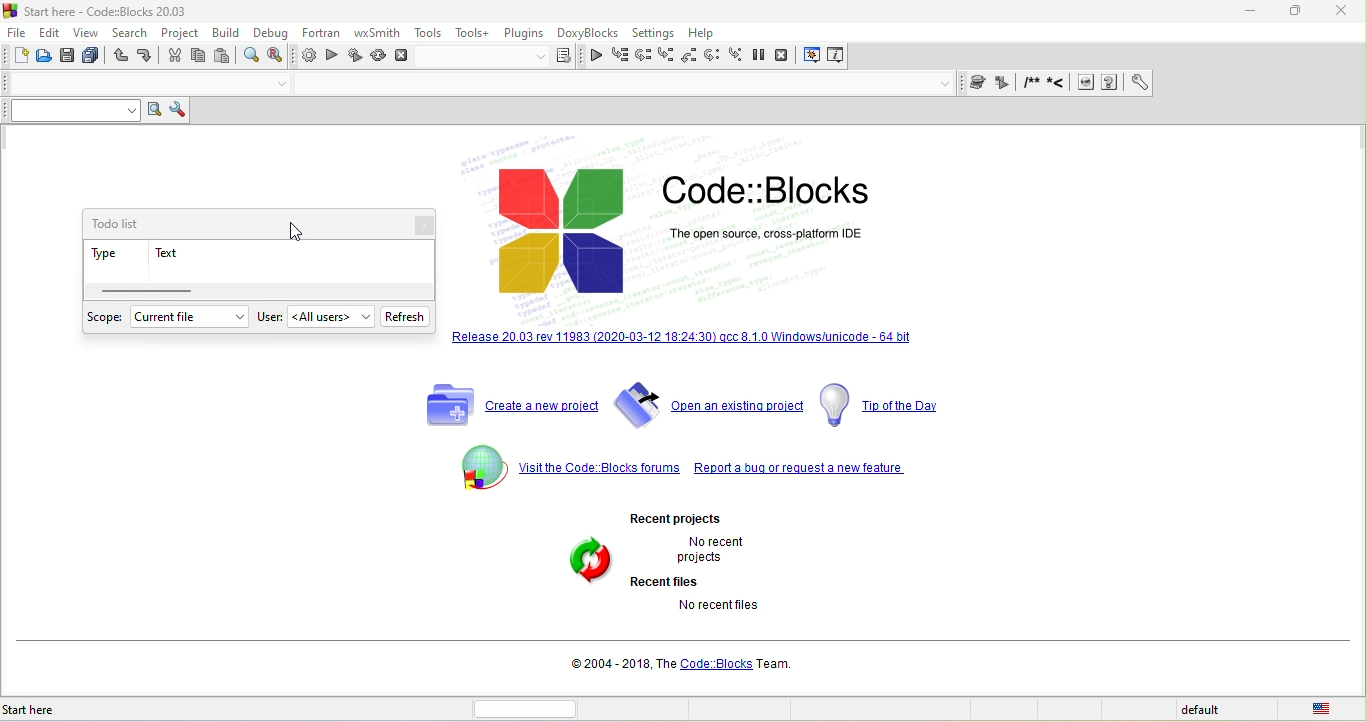 The height and width of the screenshot is (722, 1366). Describe the element at coordinates (150, 290) in the screenshot. I see `horizontal scroll bar` at that location.